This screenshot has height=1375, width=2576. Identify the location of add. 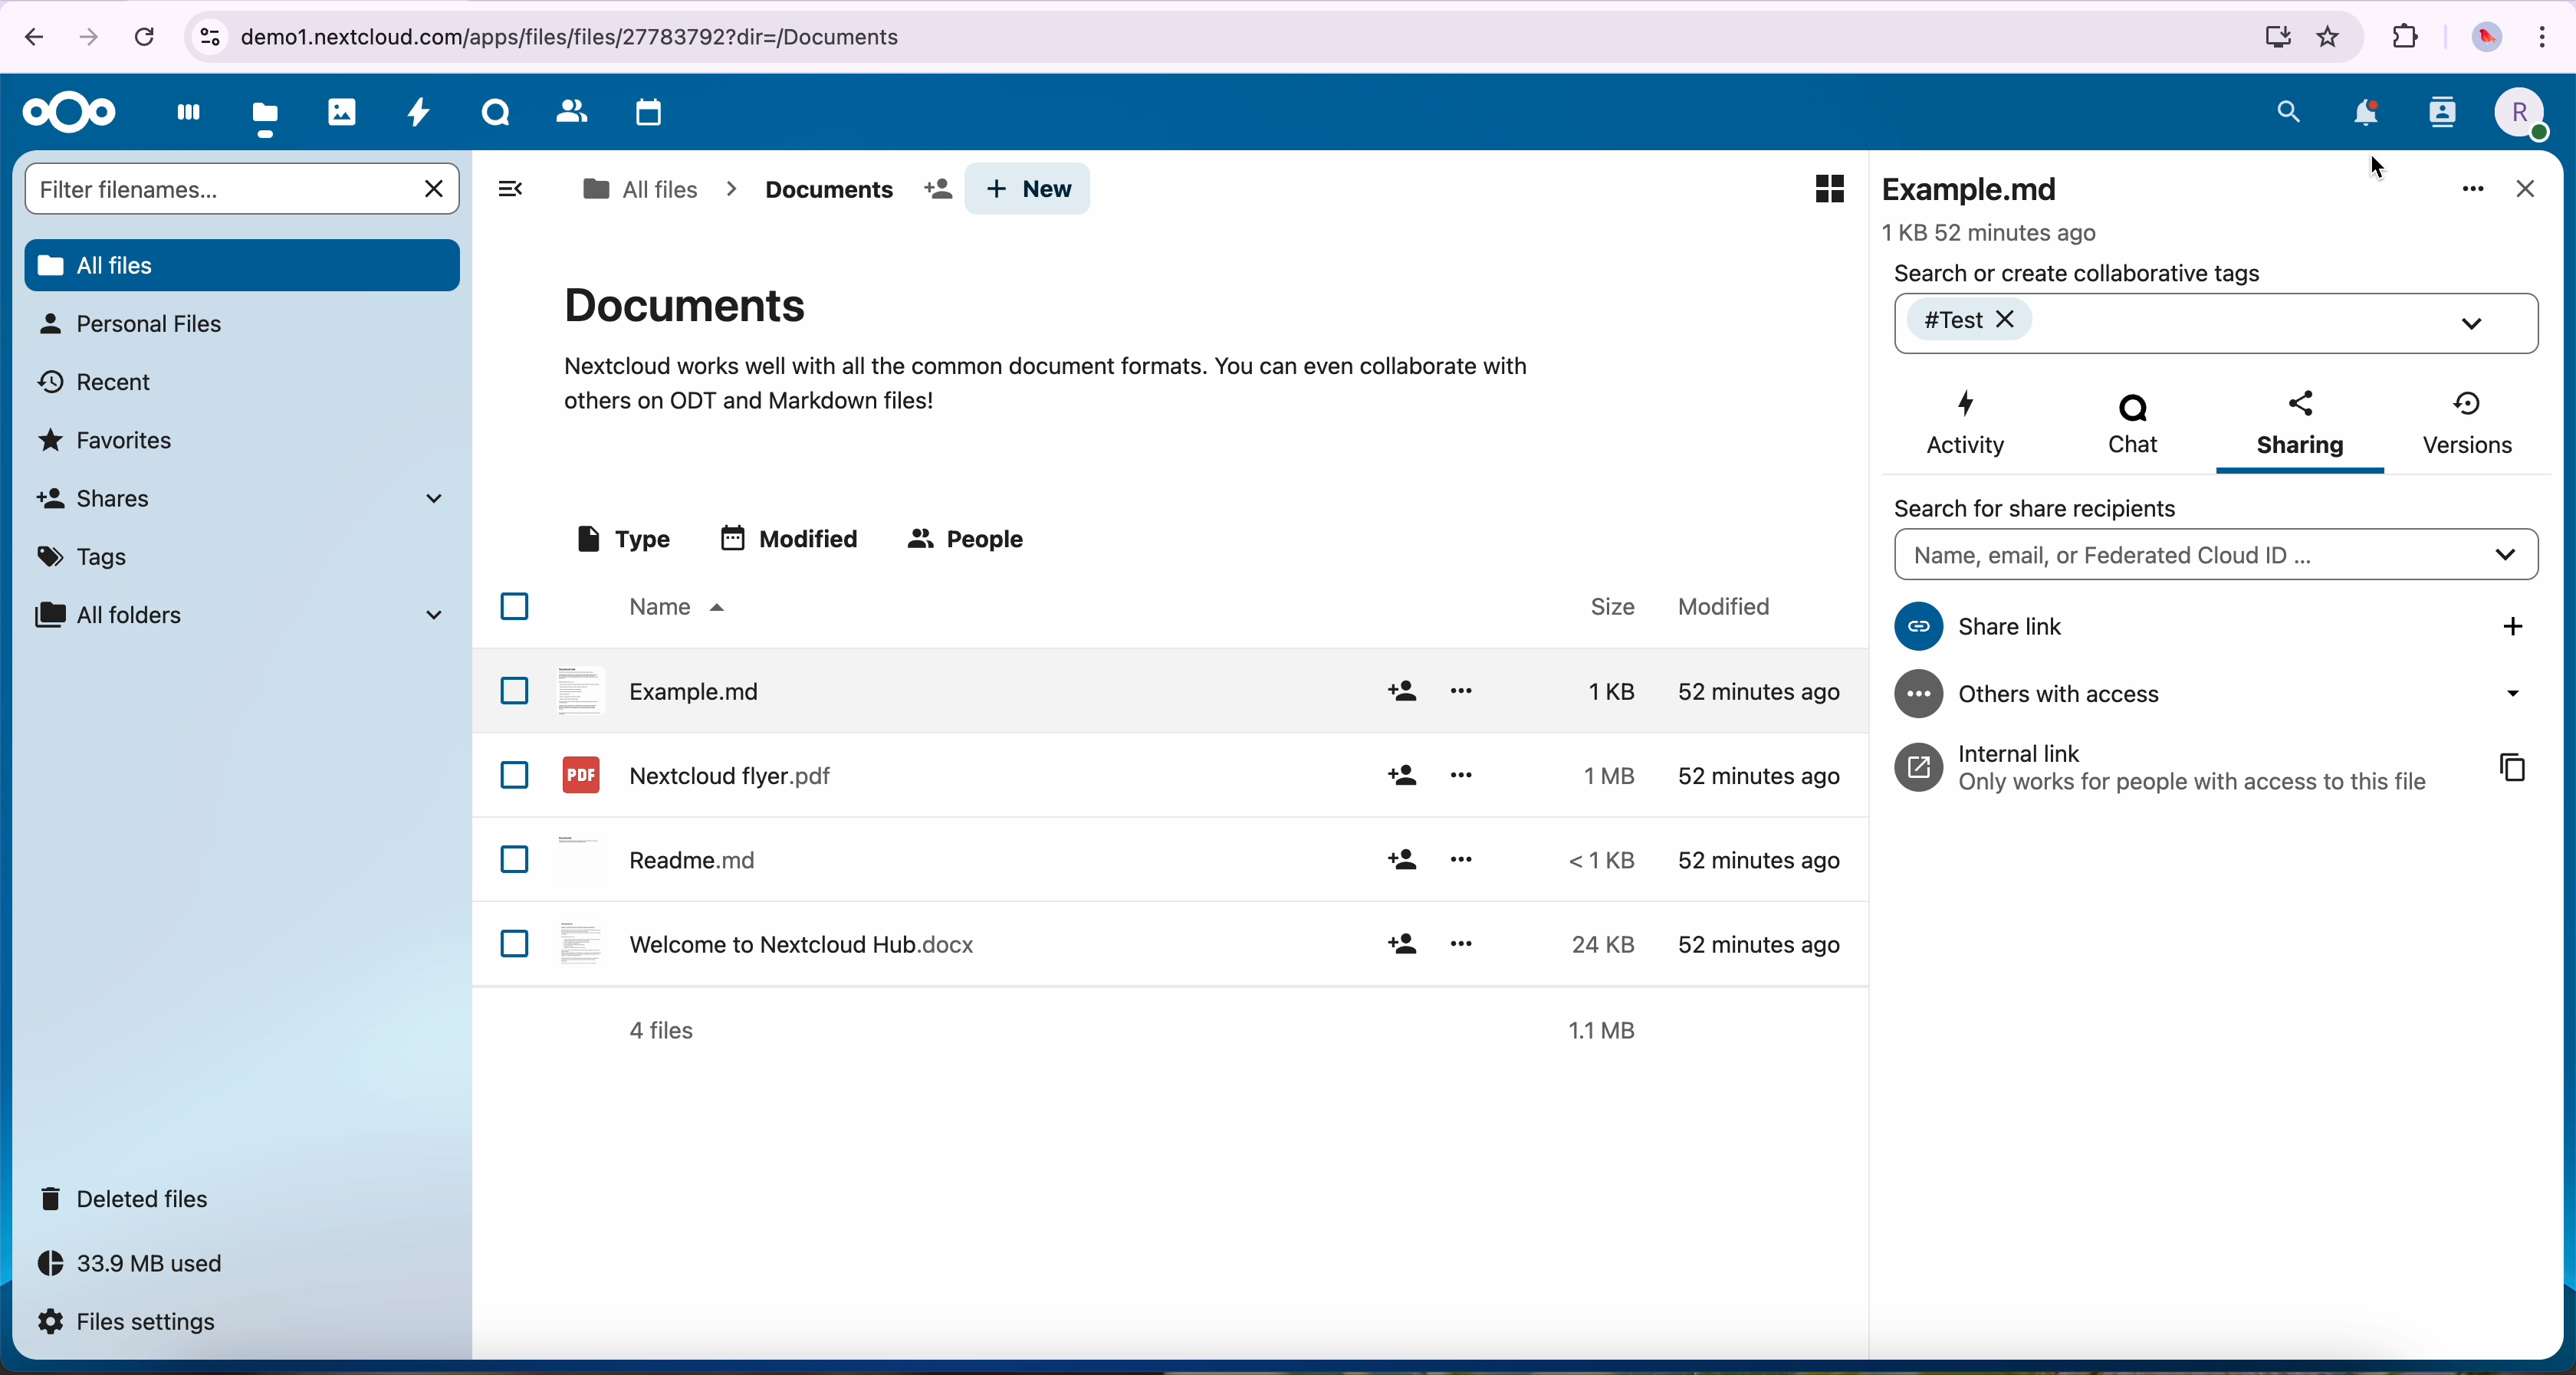
(1401, 777).